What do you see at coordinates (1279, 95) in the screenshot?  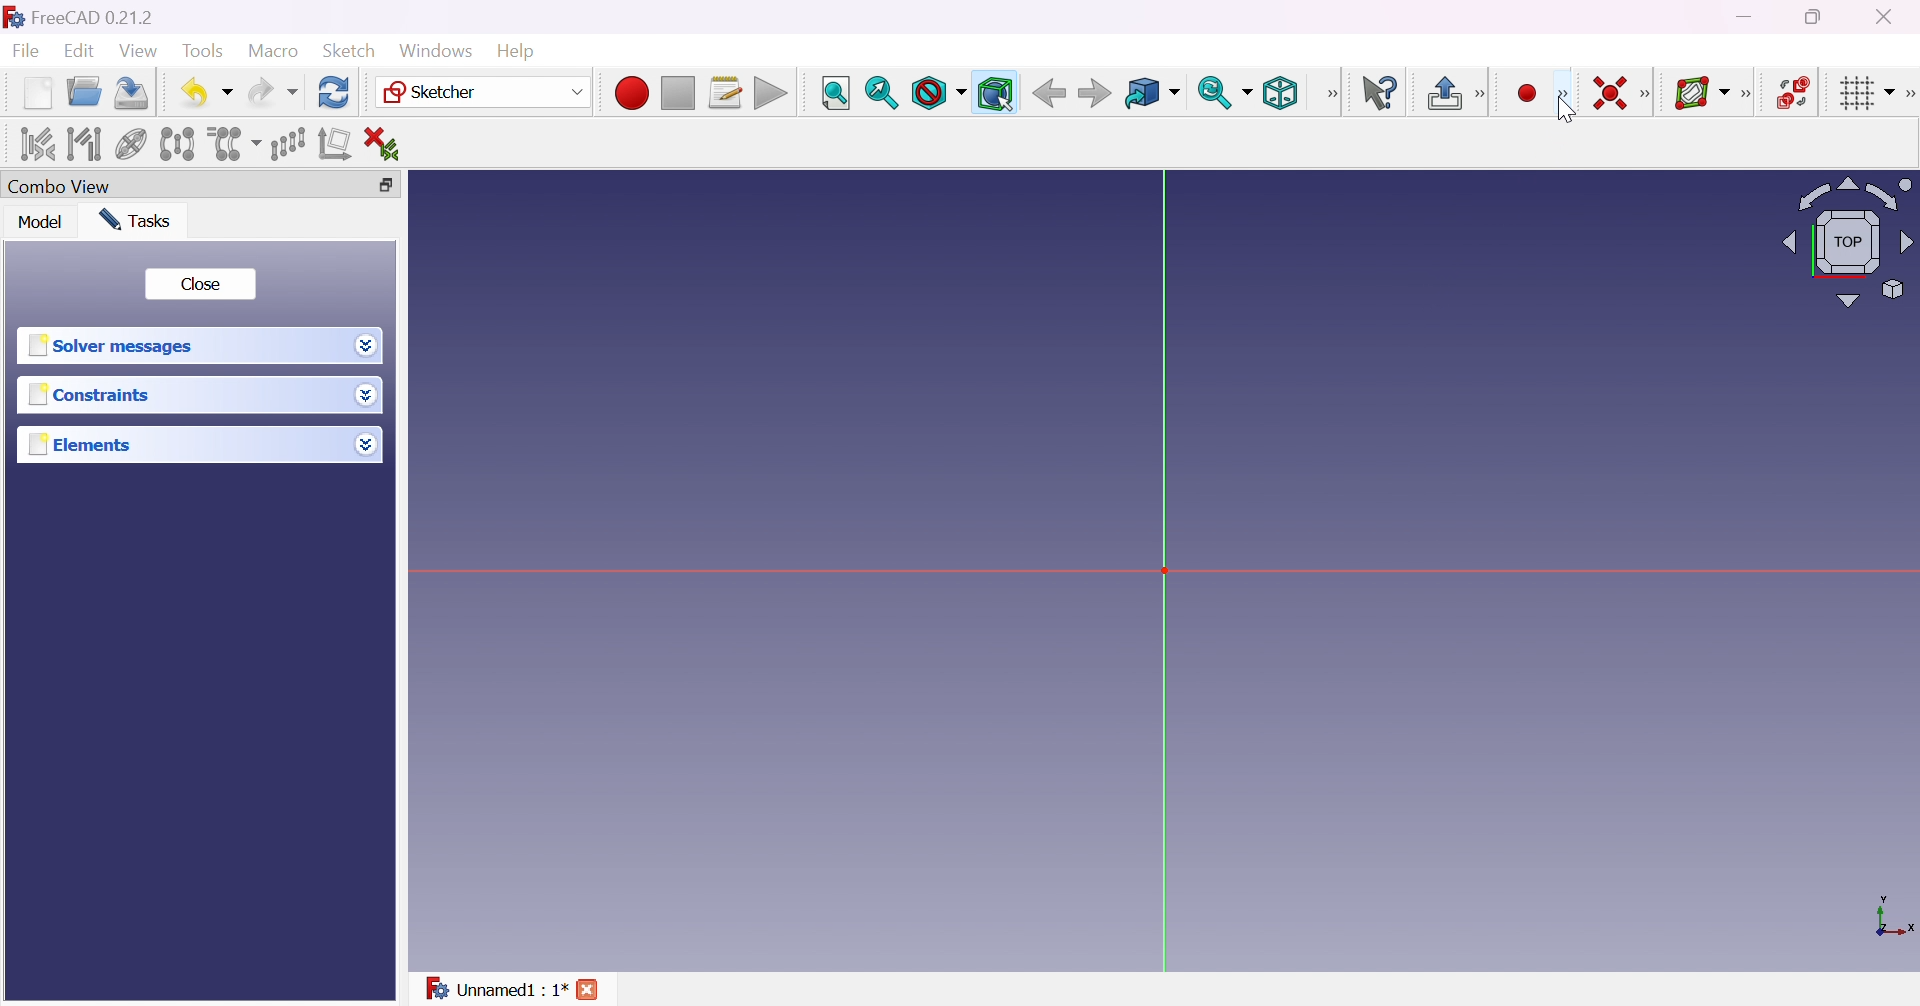 I see `Isometric` at bounding box center [1279, 95].